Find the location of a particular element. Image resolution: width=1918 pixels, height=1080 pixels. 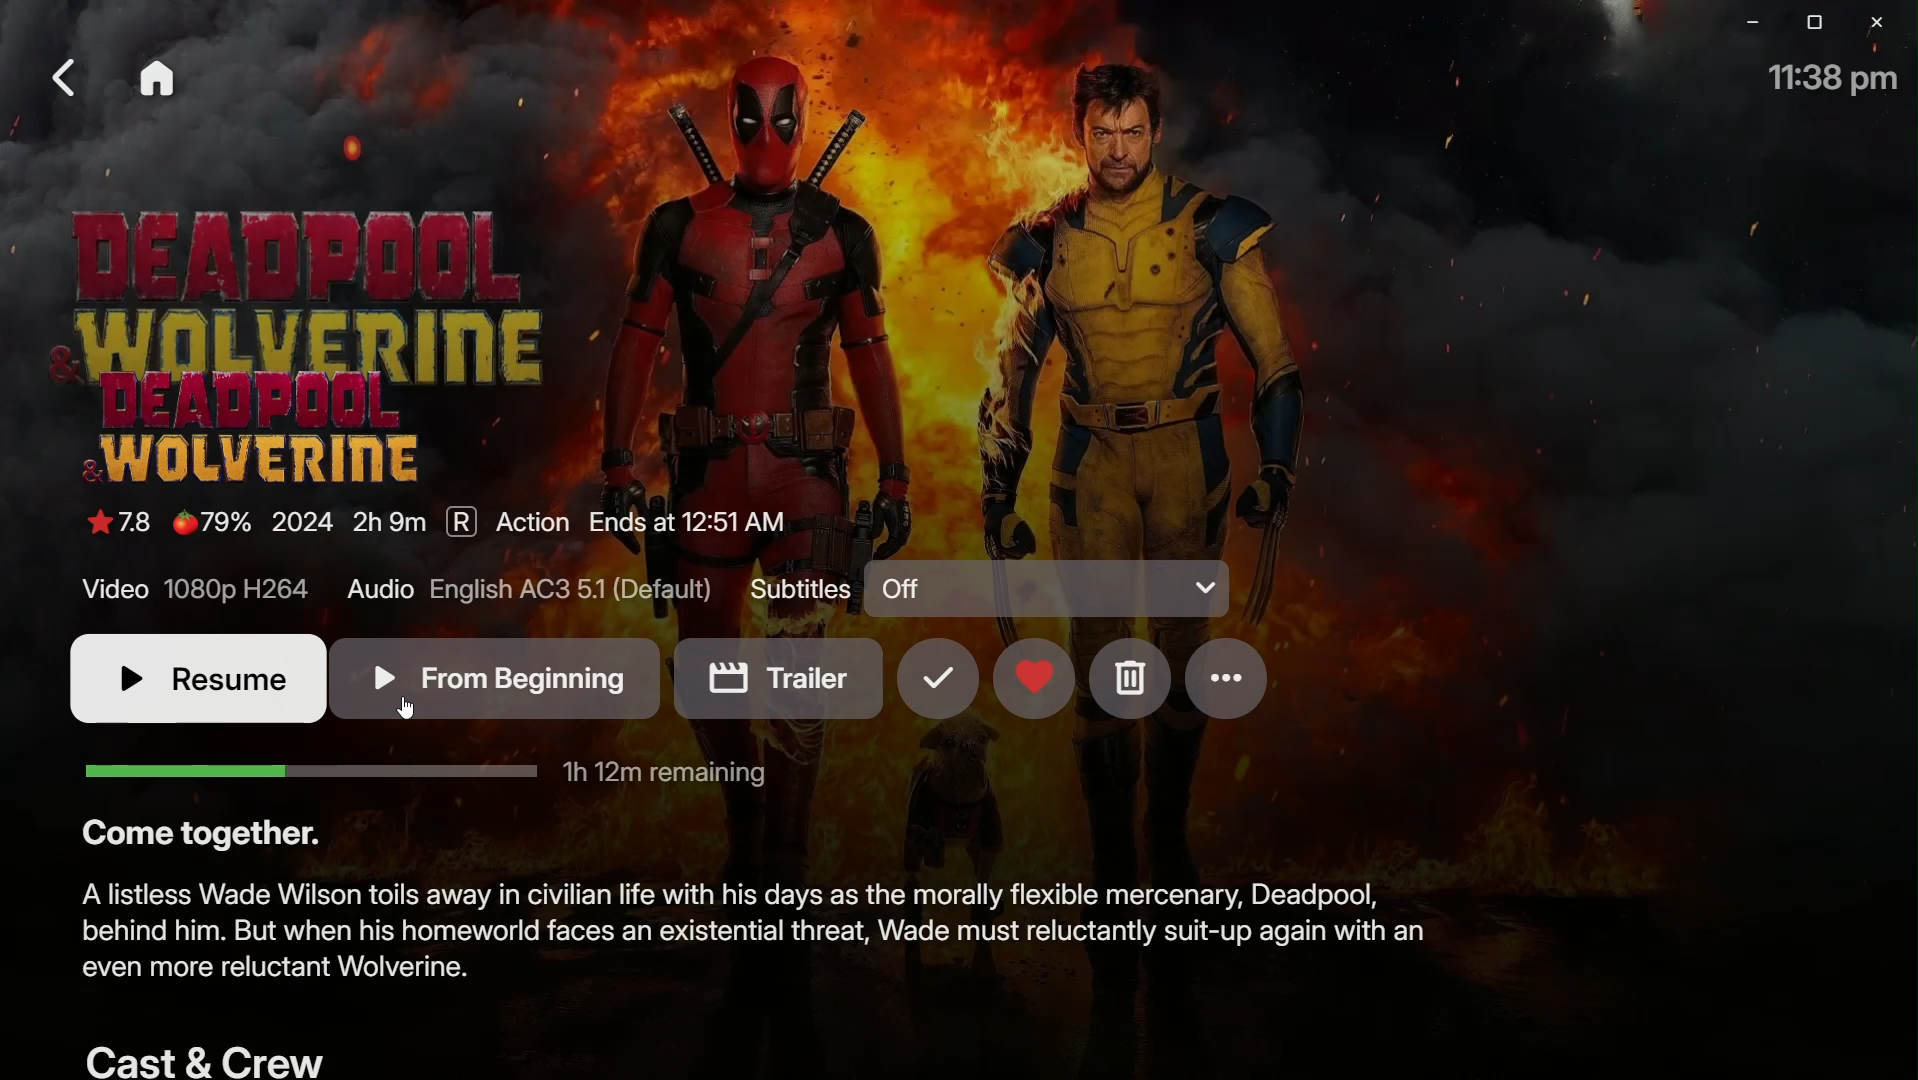

Favorite is located at coordinates (1034, 679).